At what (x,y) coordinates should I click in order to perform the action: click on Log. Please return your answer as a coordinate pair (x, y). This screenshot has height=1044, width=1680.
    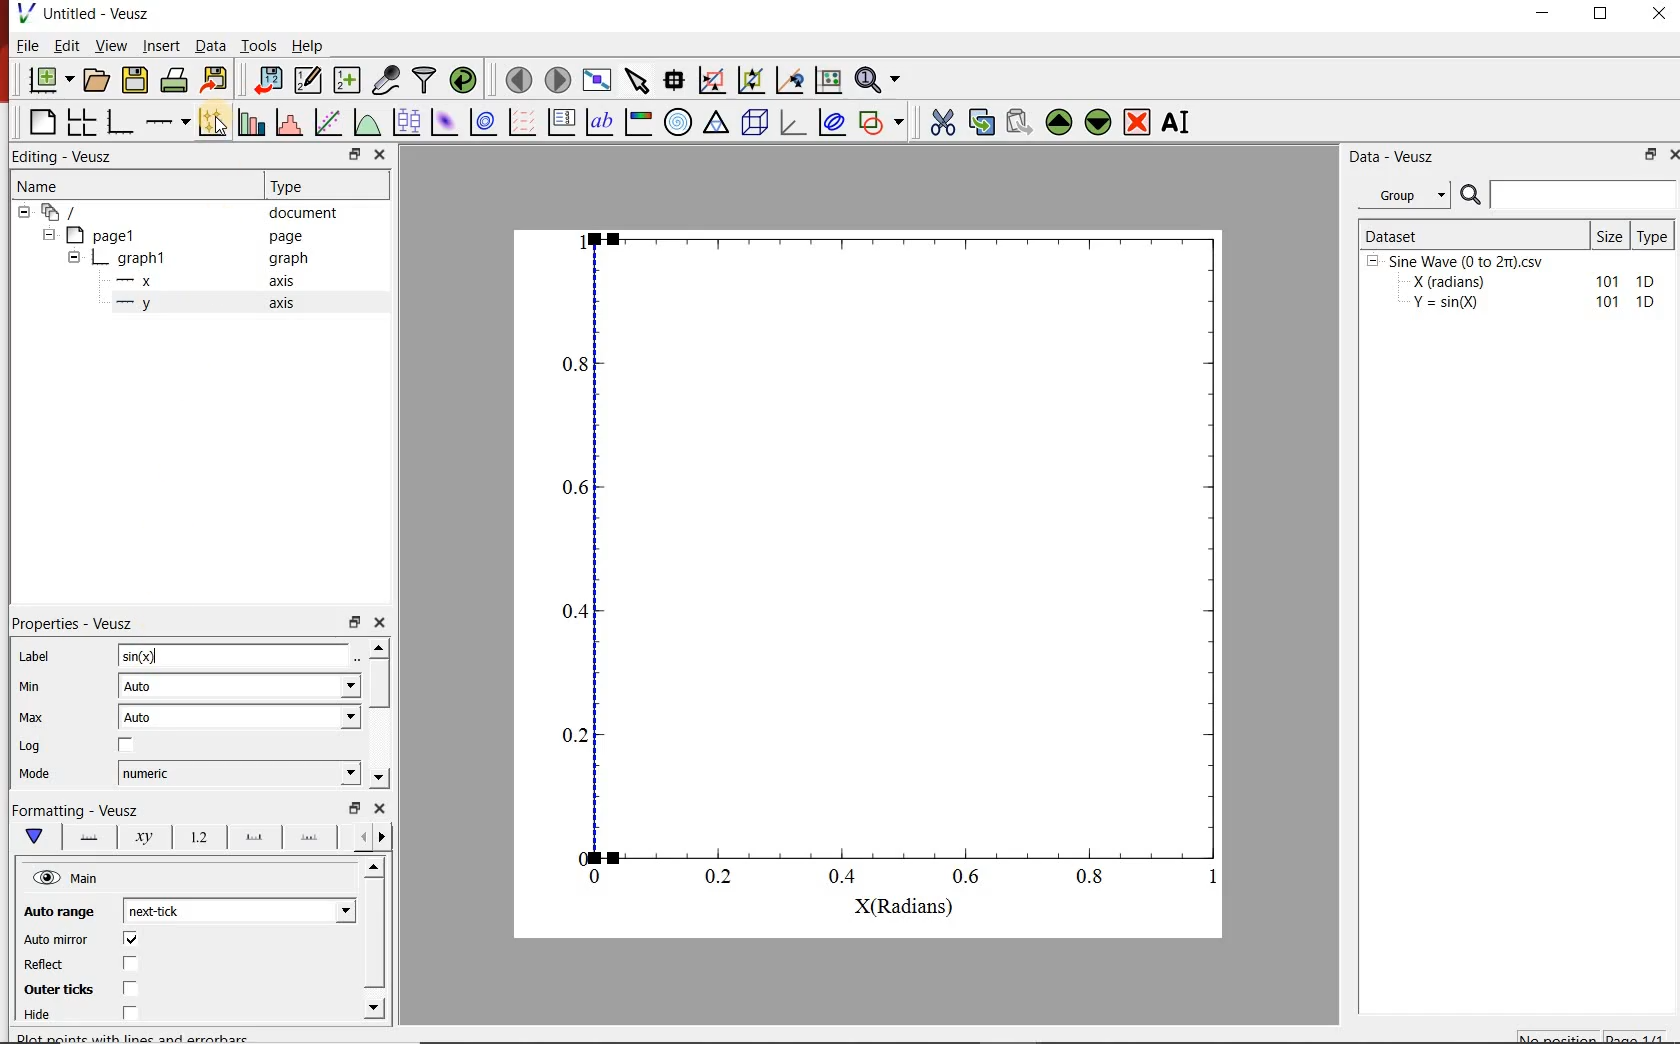
    Looking at the image, I should click on (30, 746).